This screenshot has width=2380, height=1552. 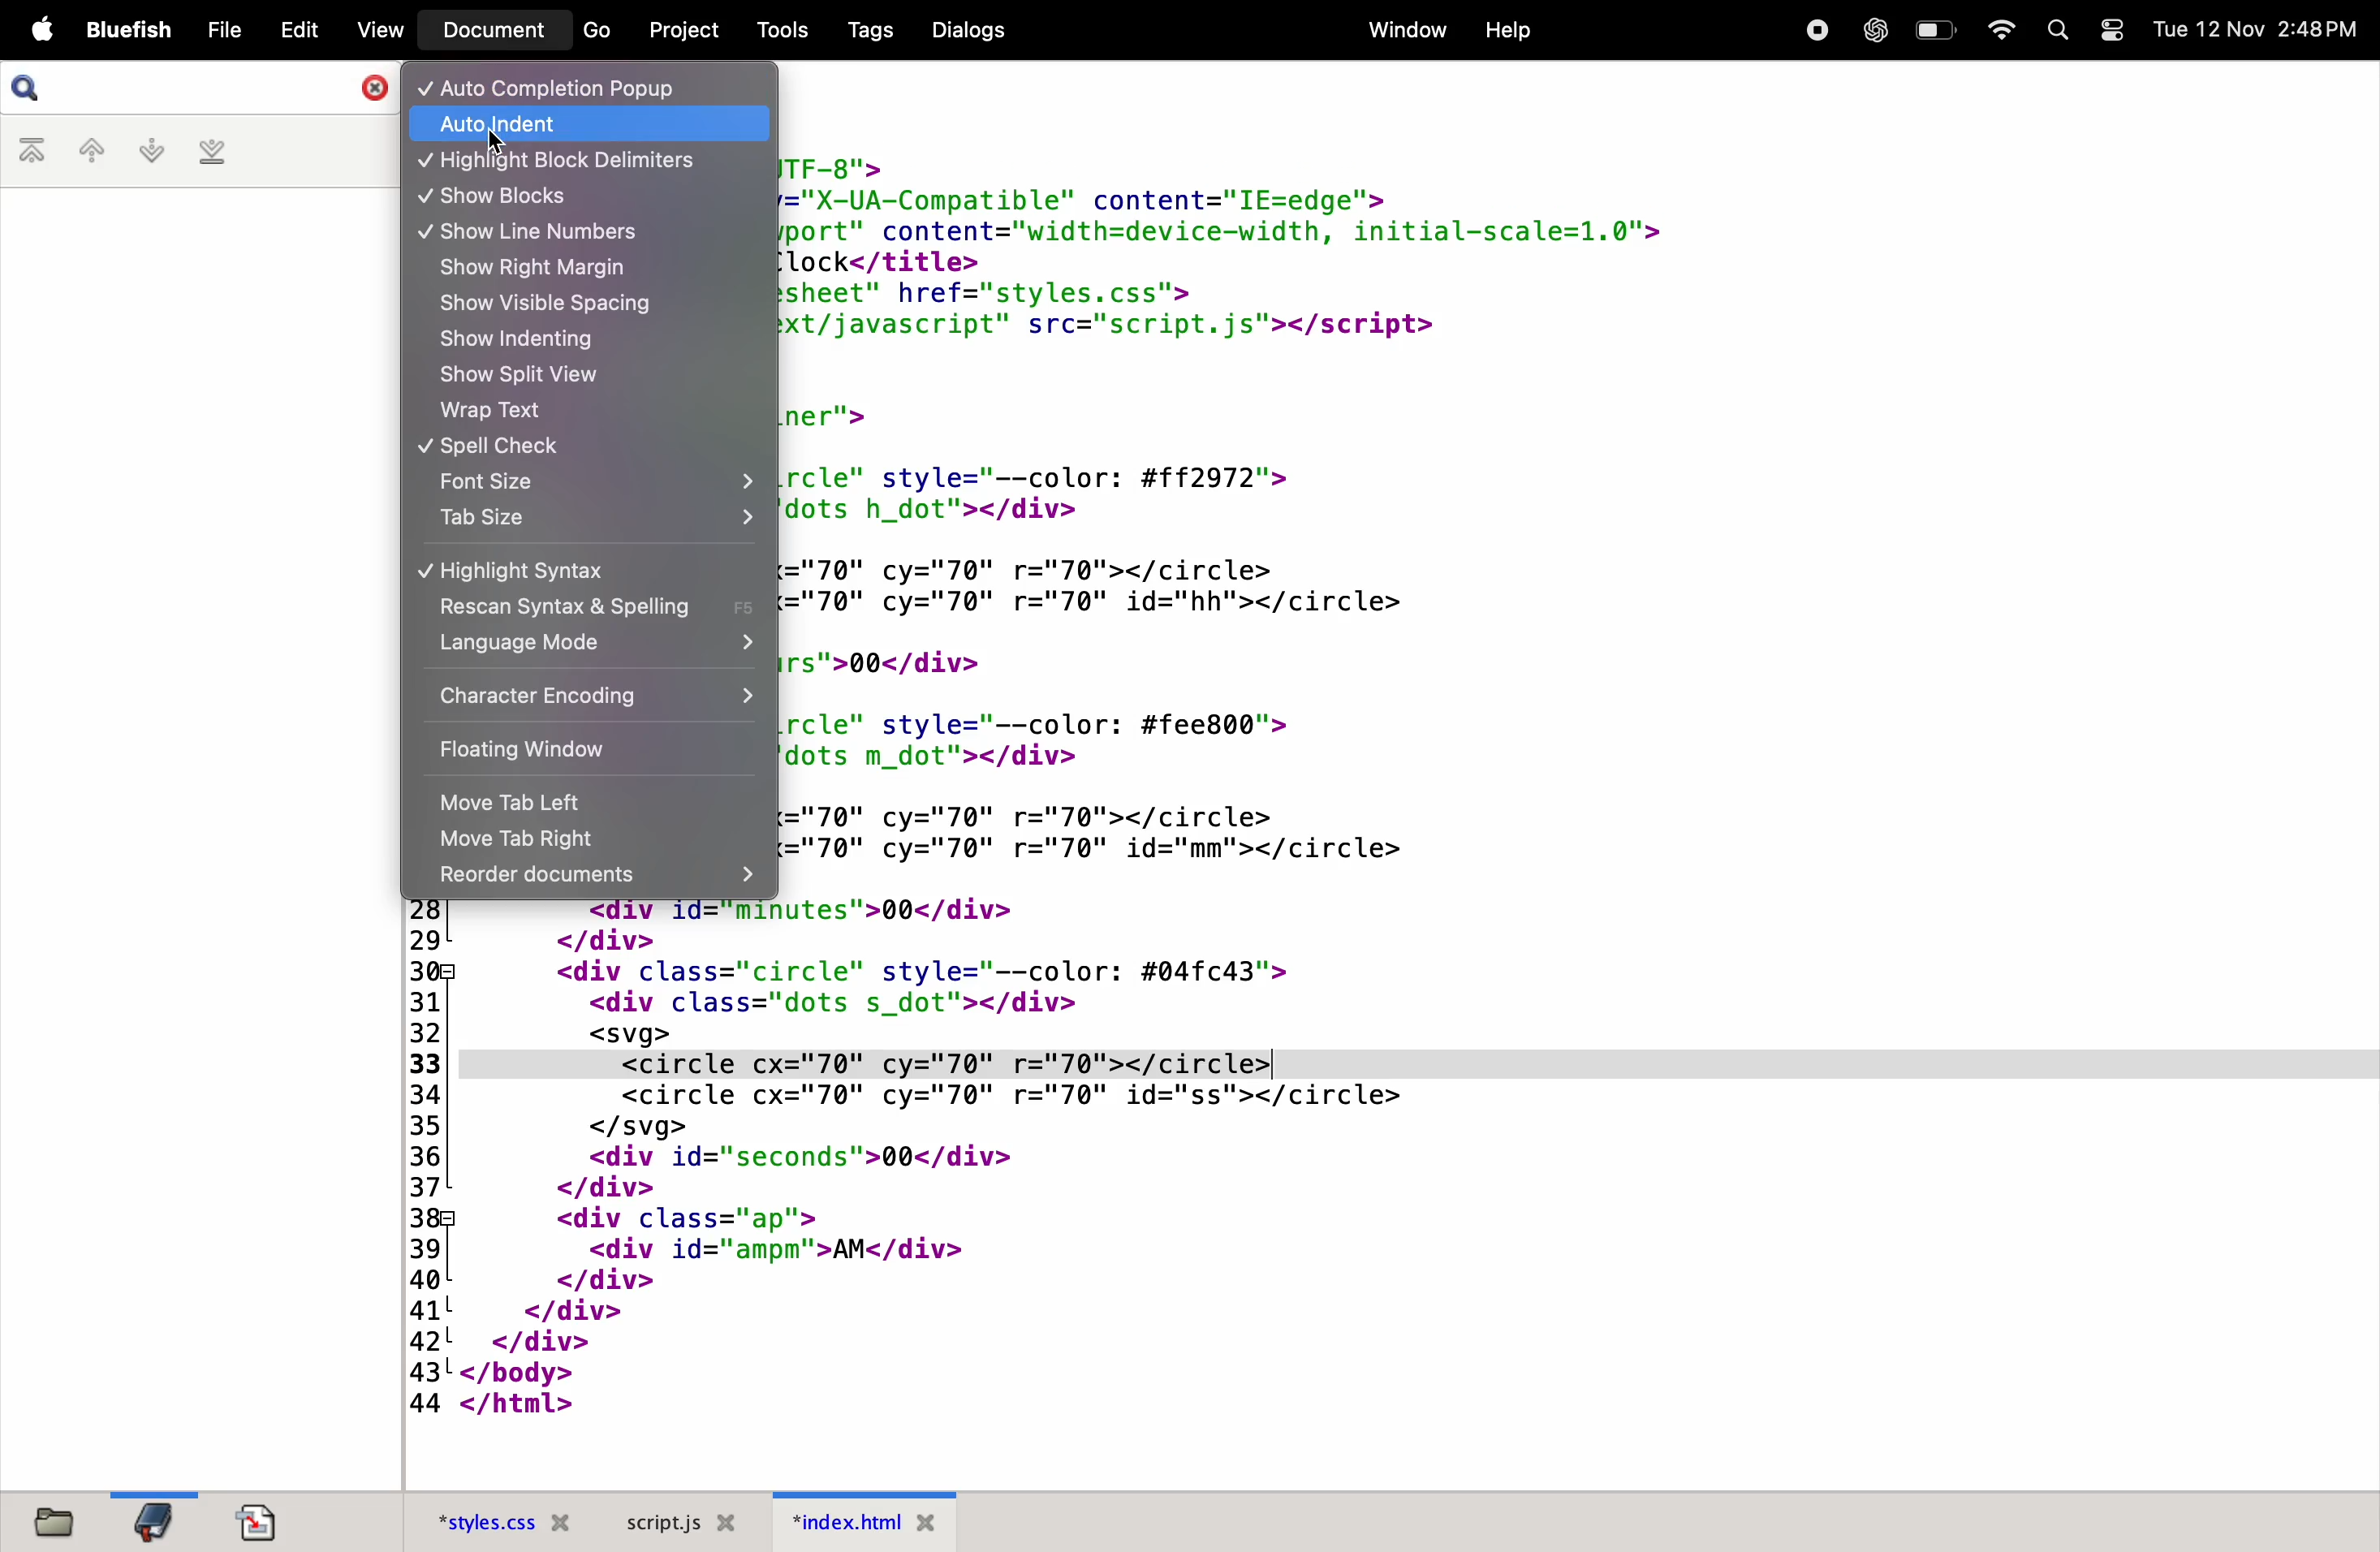 I want to click on script .js, so click(x=684, y=1518).